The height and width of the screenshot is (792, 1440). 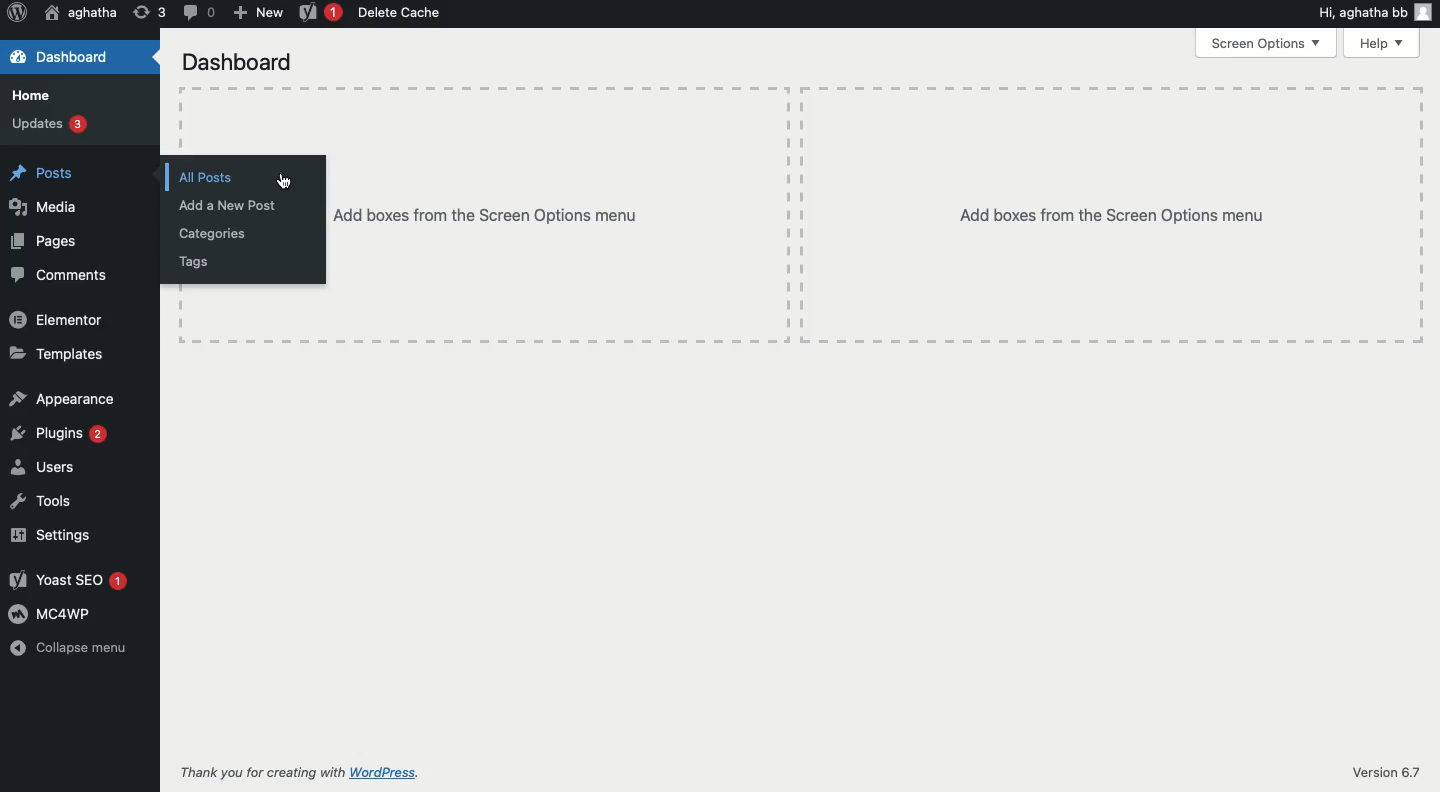 I want to click on Collapse menu, so click(x=70, y=650).